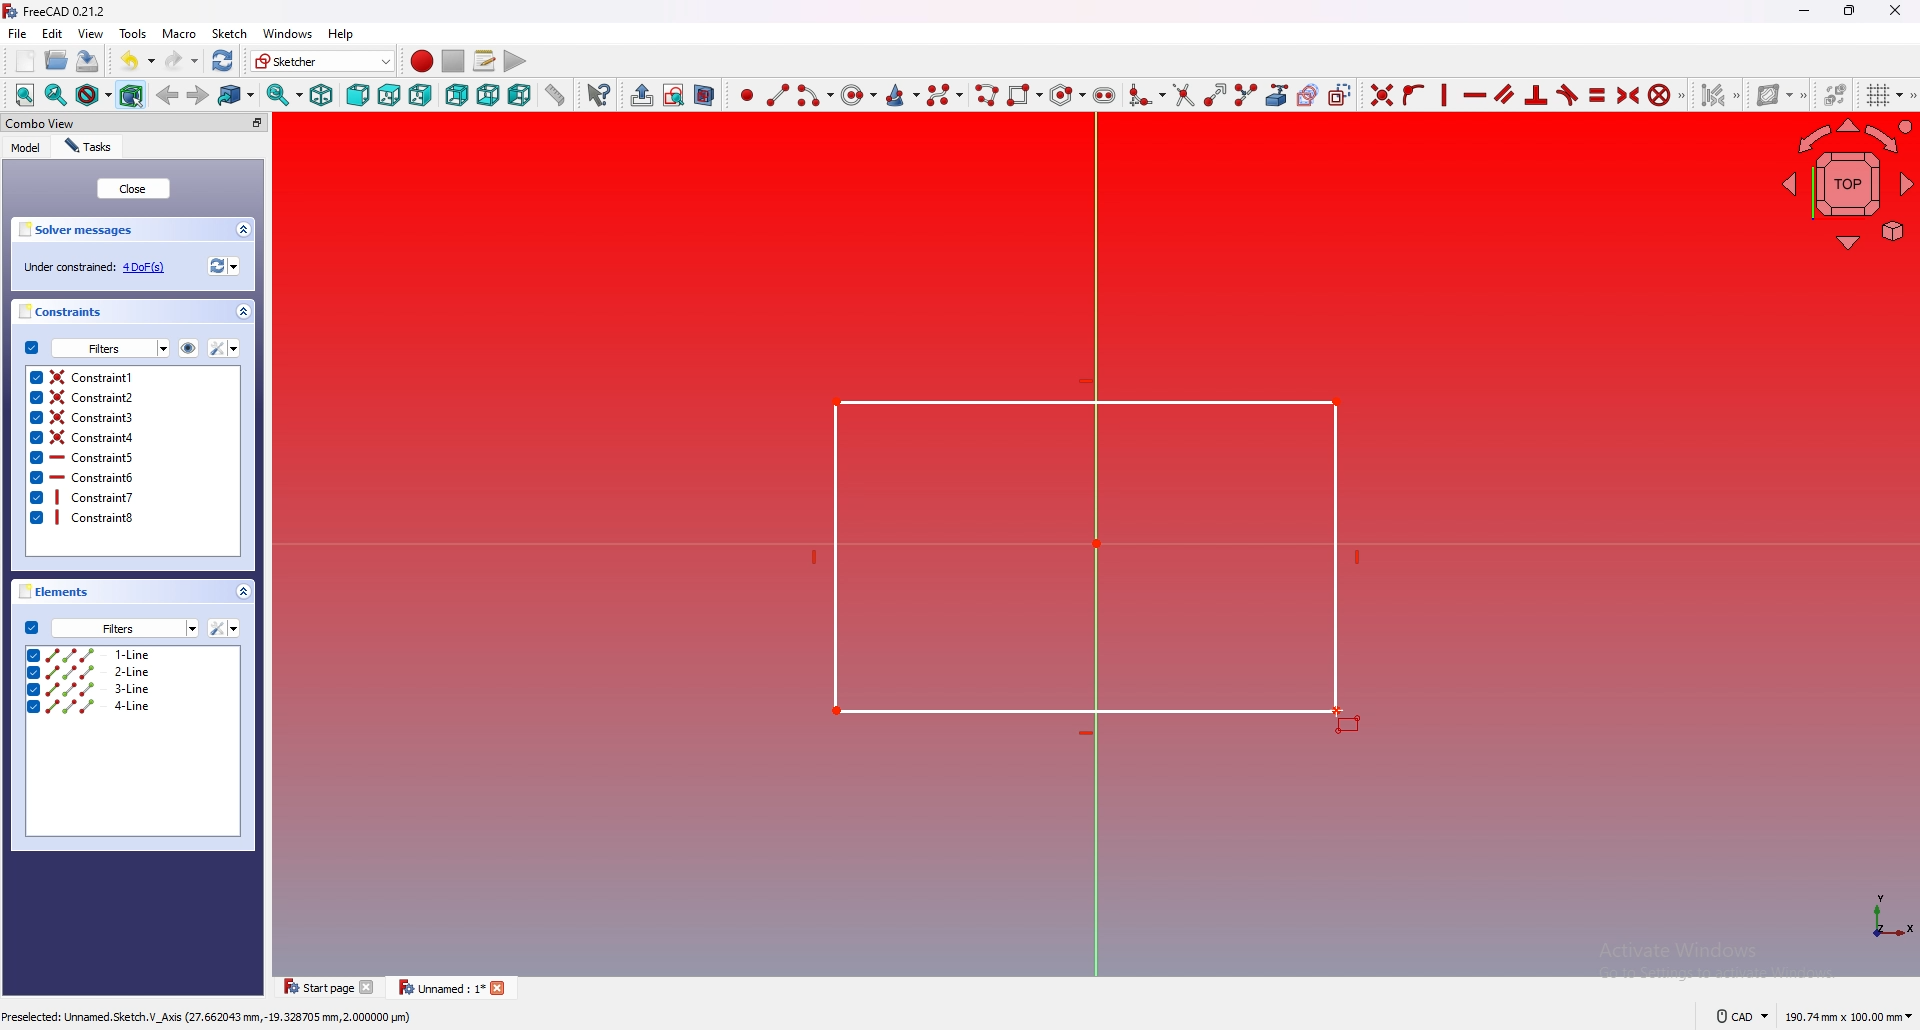 Image resolution: width=1920 pixels, height=1030 pixels. What do you see at coordinates (322, 95) in the screenshot?
I see `isometric` at bounding box center [322, 95].